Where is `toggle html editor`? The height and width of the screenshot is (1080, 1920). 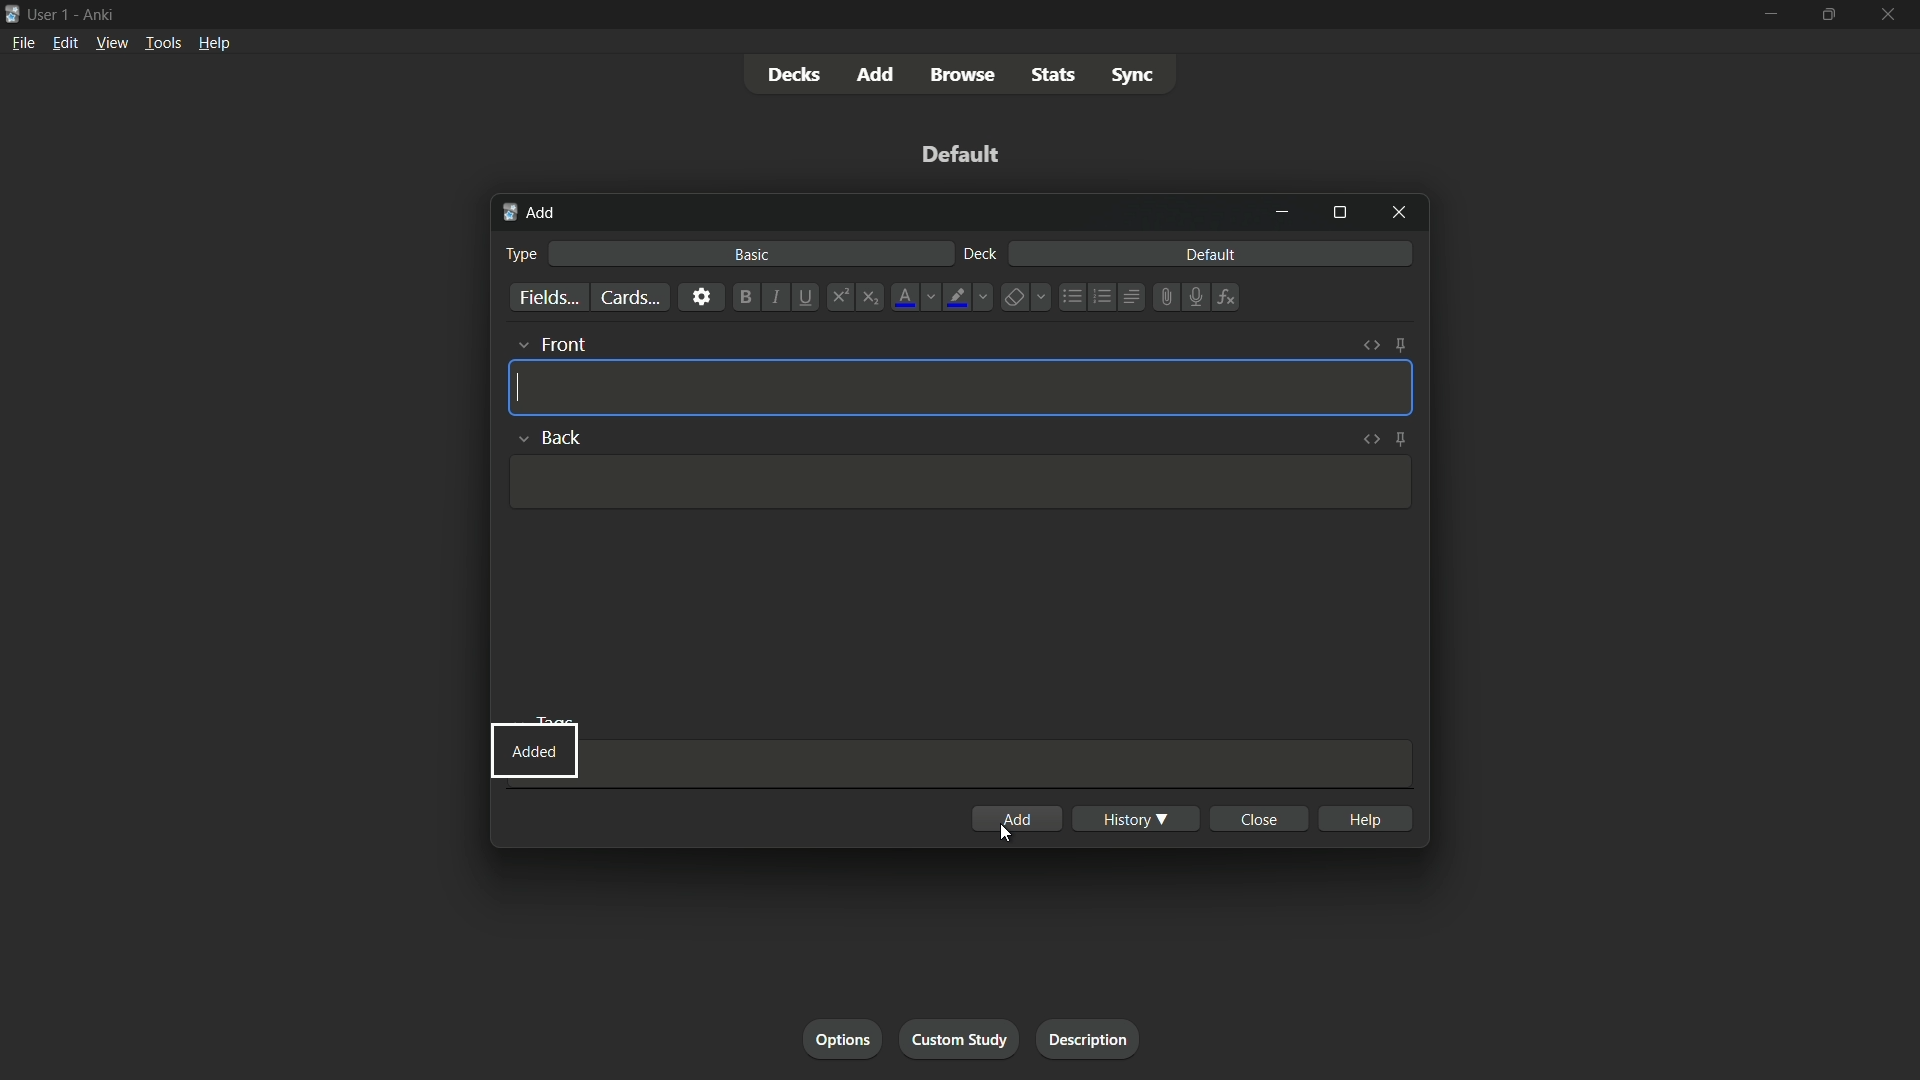
toggle html editor is located at coordinates (1371, 440).